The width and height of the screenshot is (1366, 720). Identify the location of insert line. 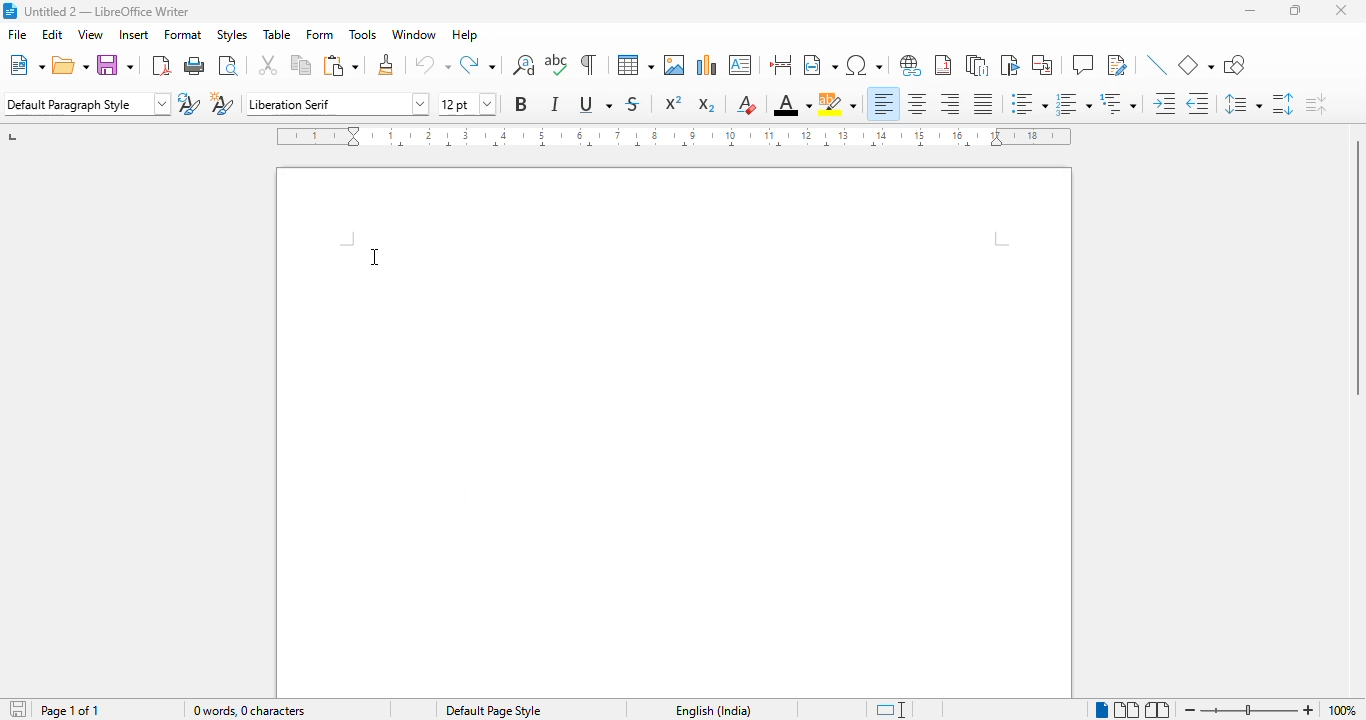
(1159, 64).